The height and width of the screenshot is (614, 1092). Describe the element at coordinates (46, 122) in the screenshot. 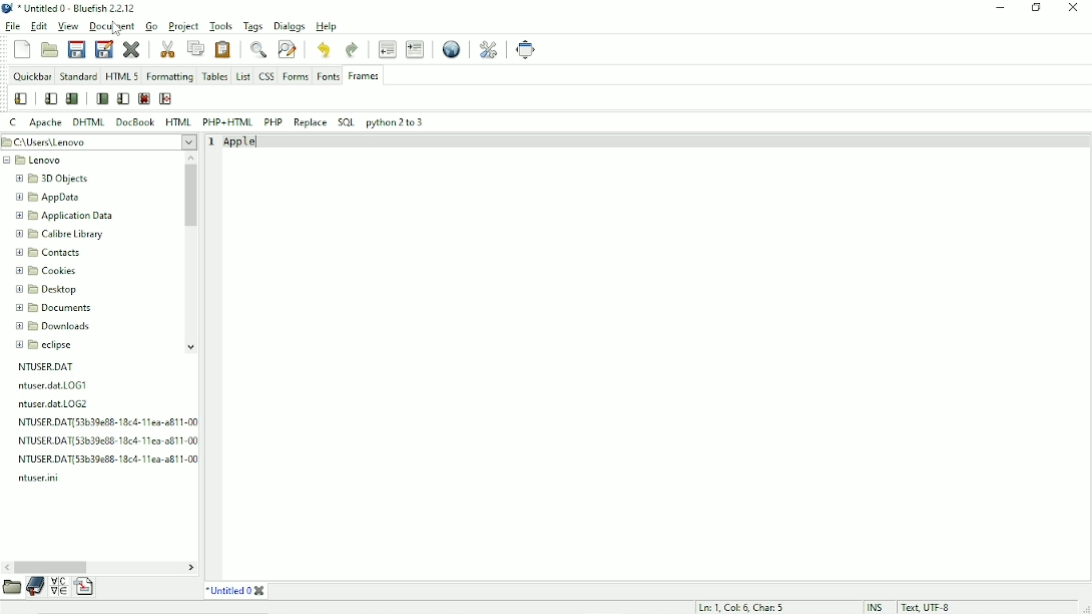

I see `Apache` at that location.